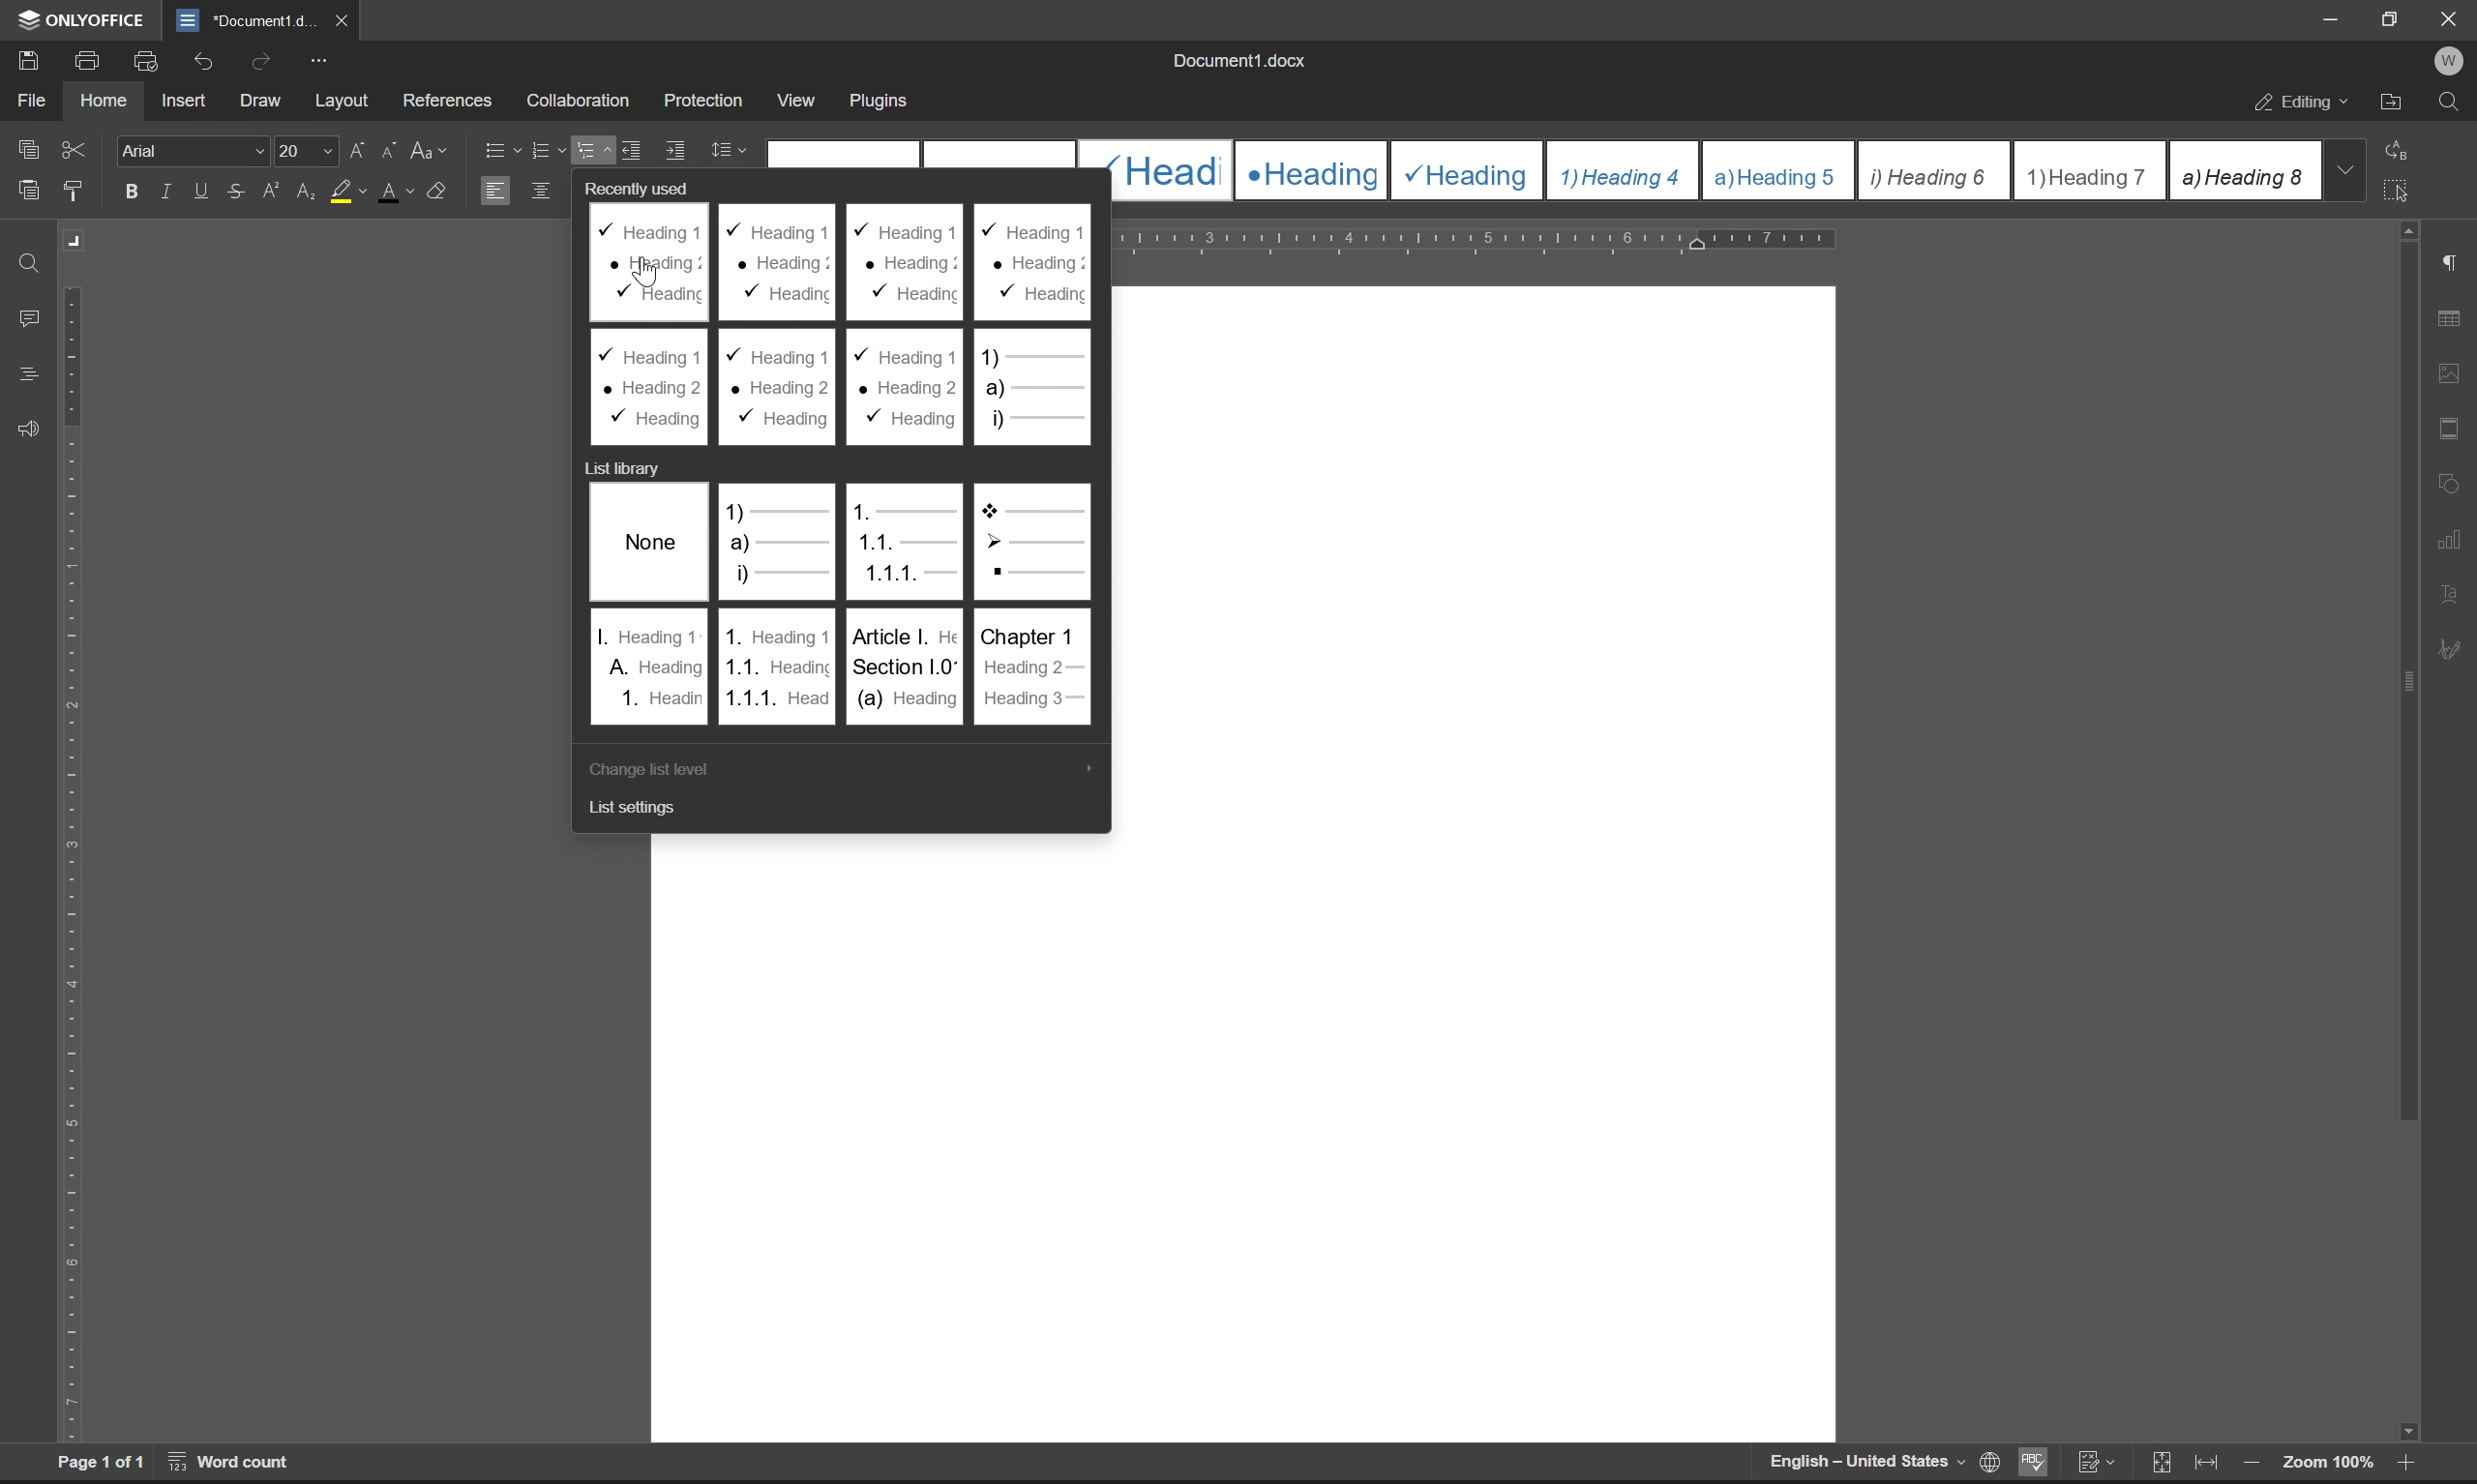 Image resolution: width=2477 pixels, height=1484 pixels. Describe the element at coordinates (2403, 148) in the screenshot. I see `replace` at that location.